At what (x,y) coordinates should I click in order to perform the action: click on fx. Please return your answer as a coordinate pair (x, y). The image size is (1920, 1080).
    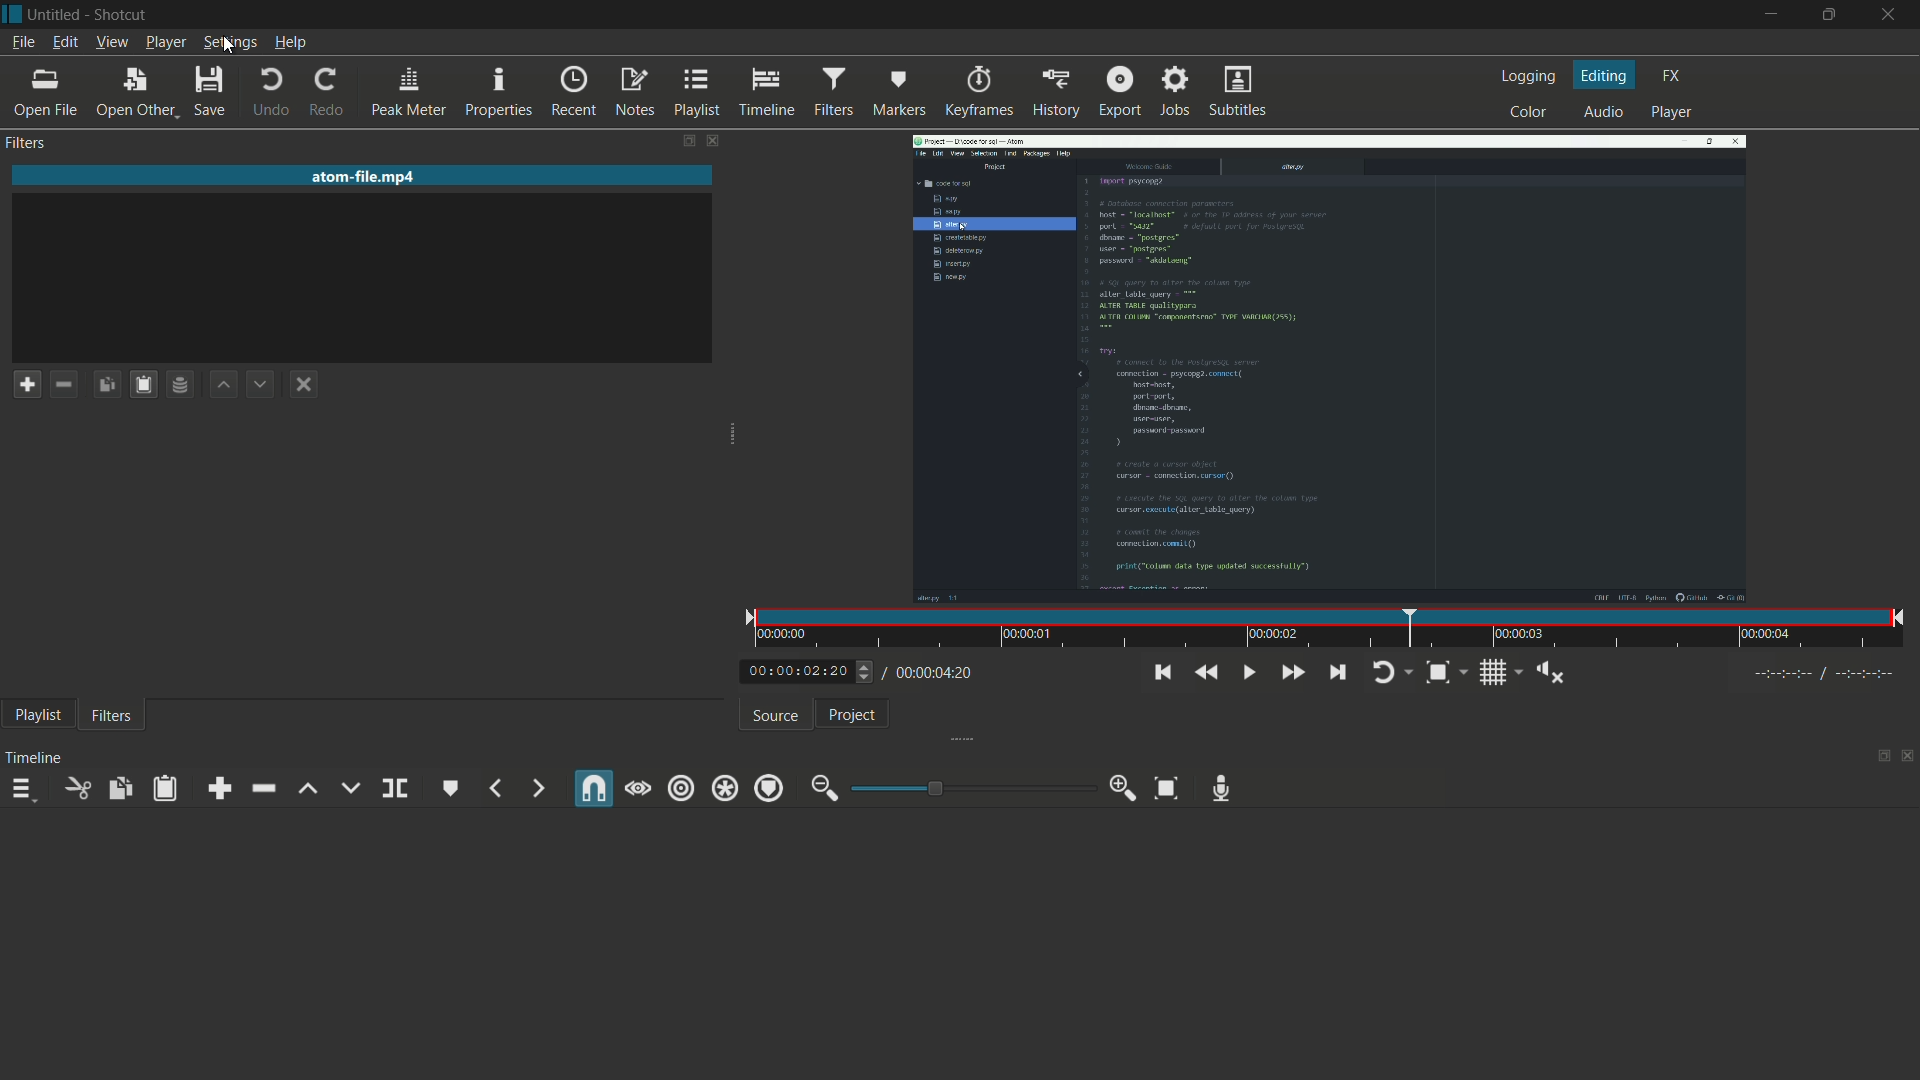
    Looking at the image, I should click on (1673, 75).